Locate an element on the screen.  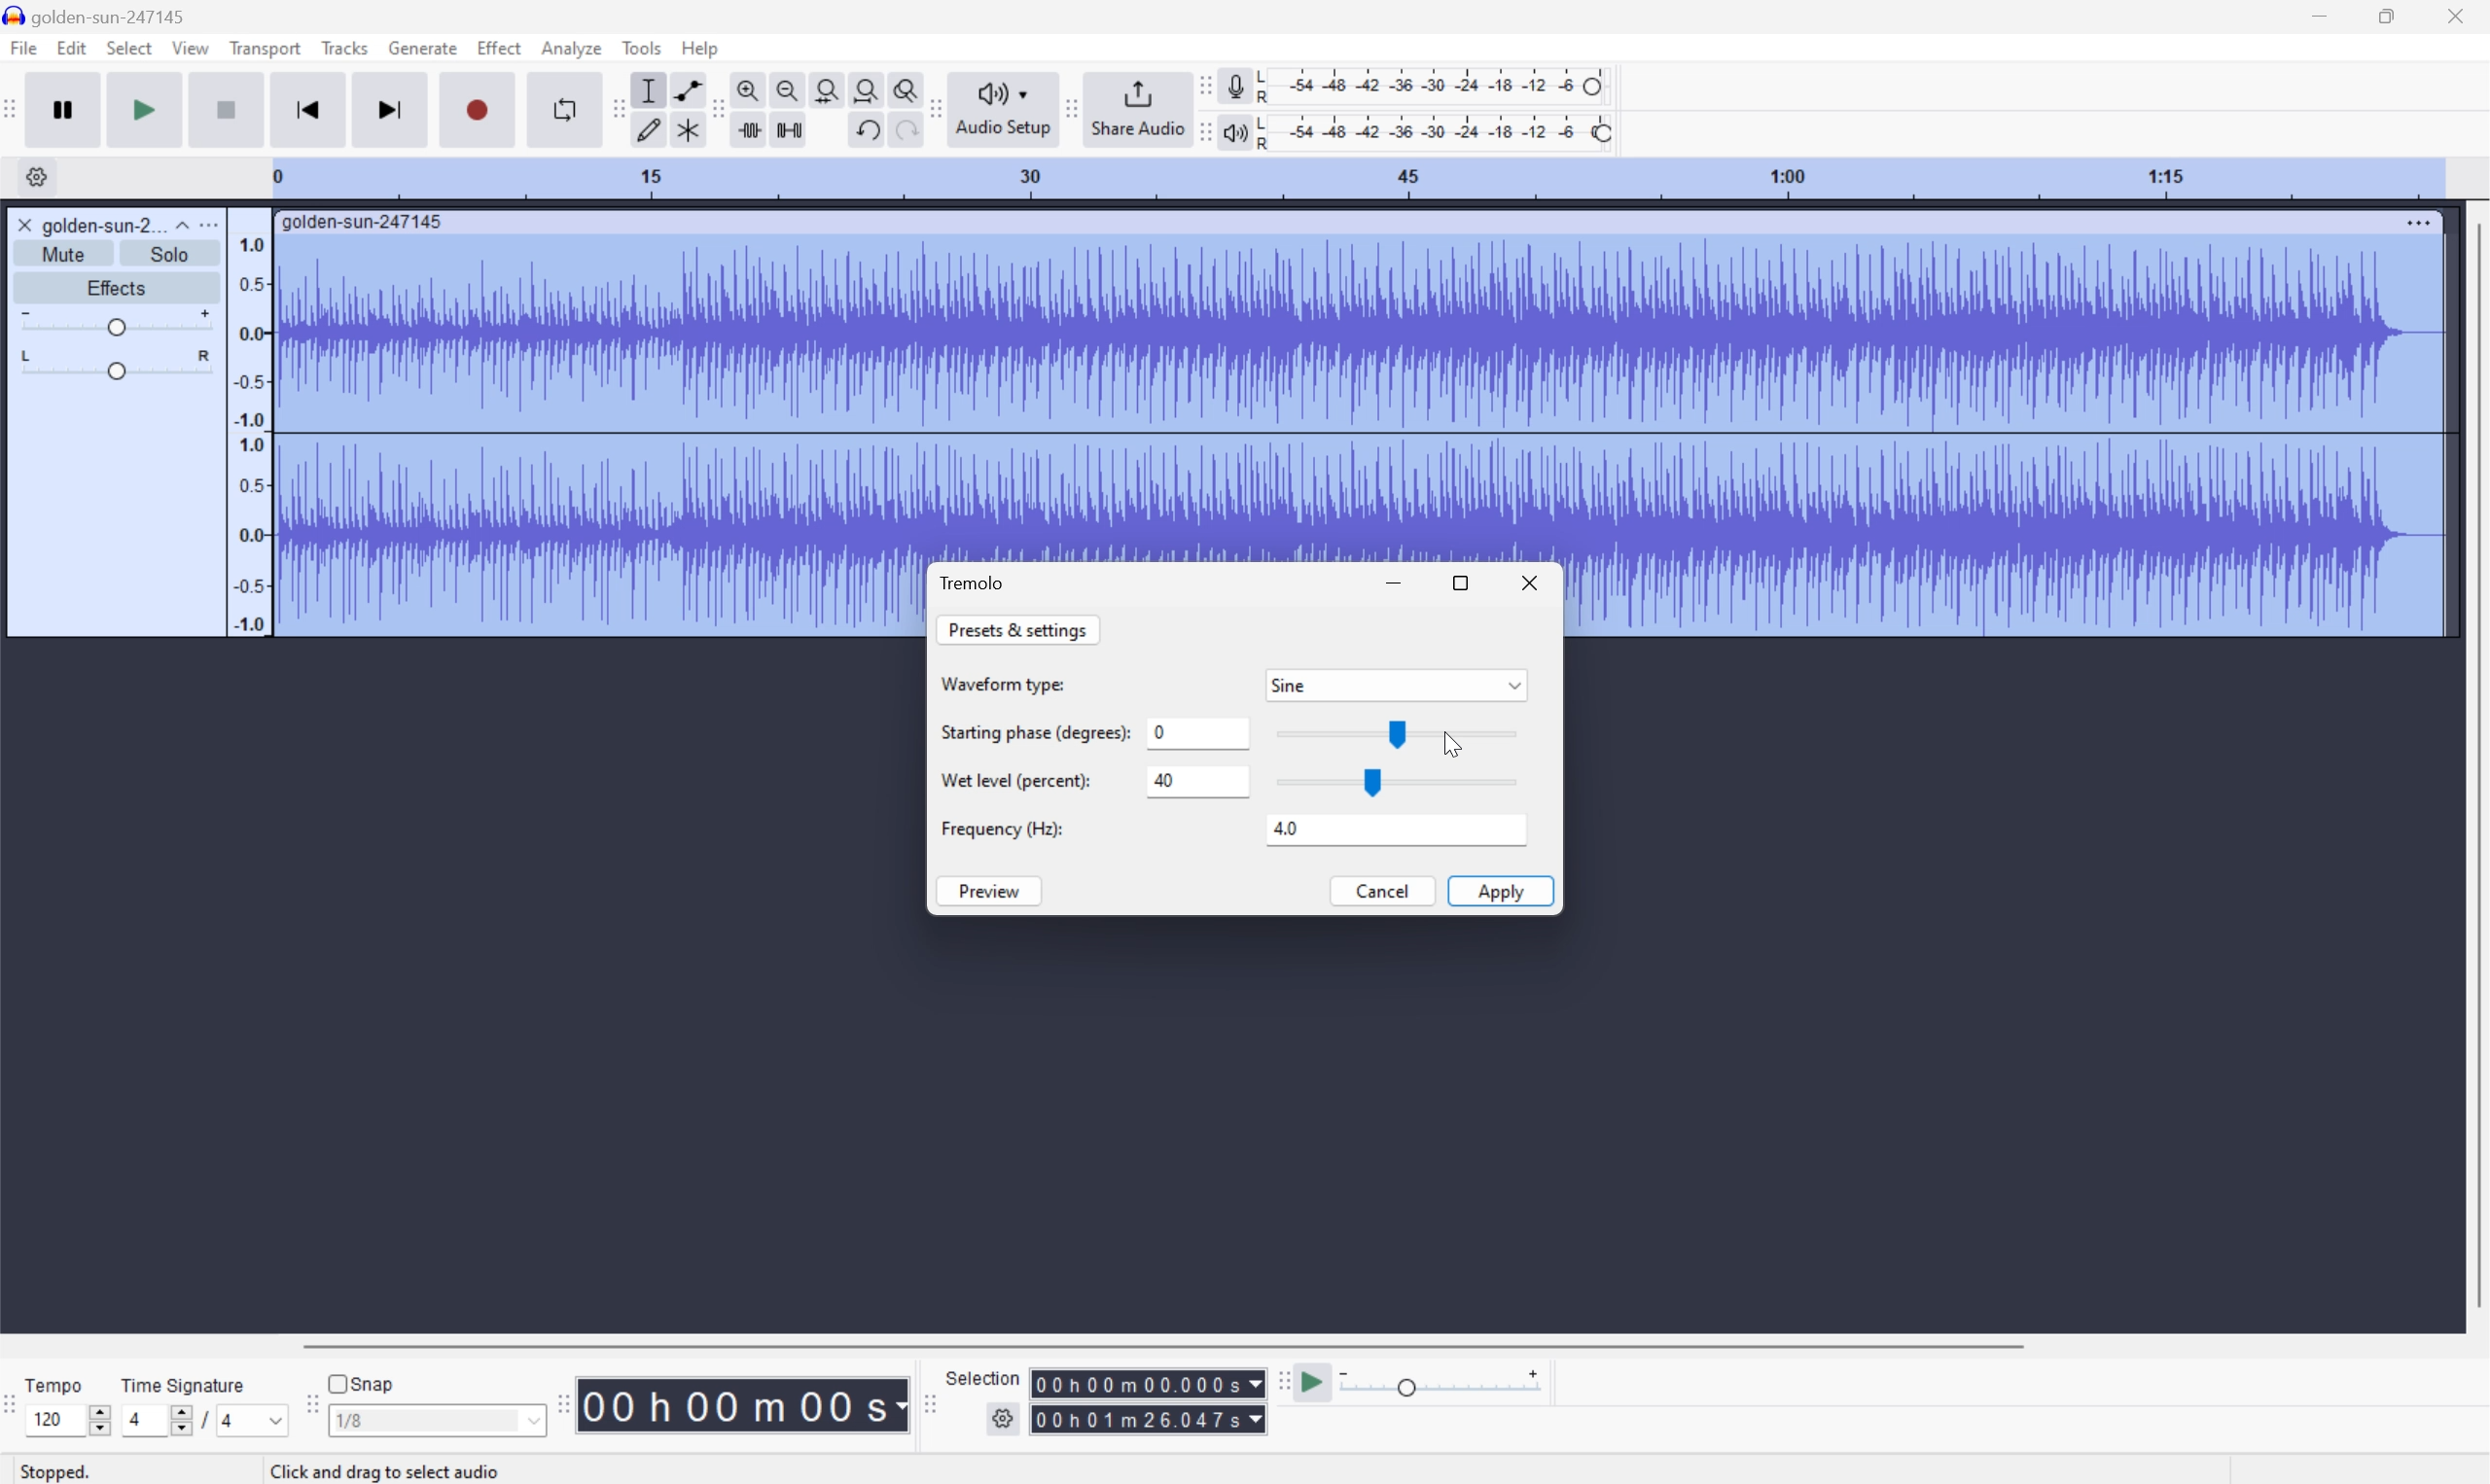
120 is located at coordinates (58, 1420).